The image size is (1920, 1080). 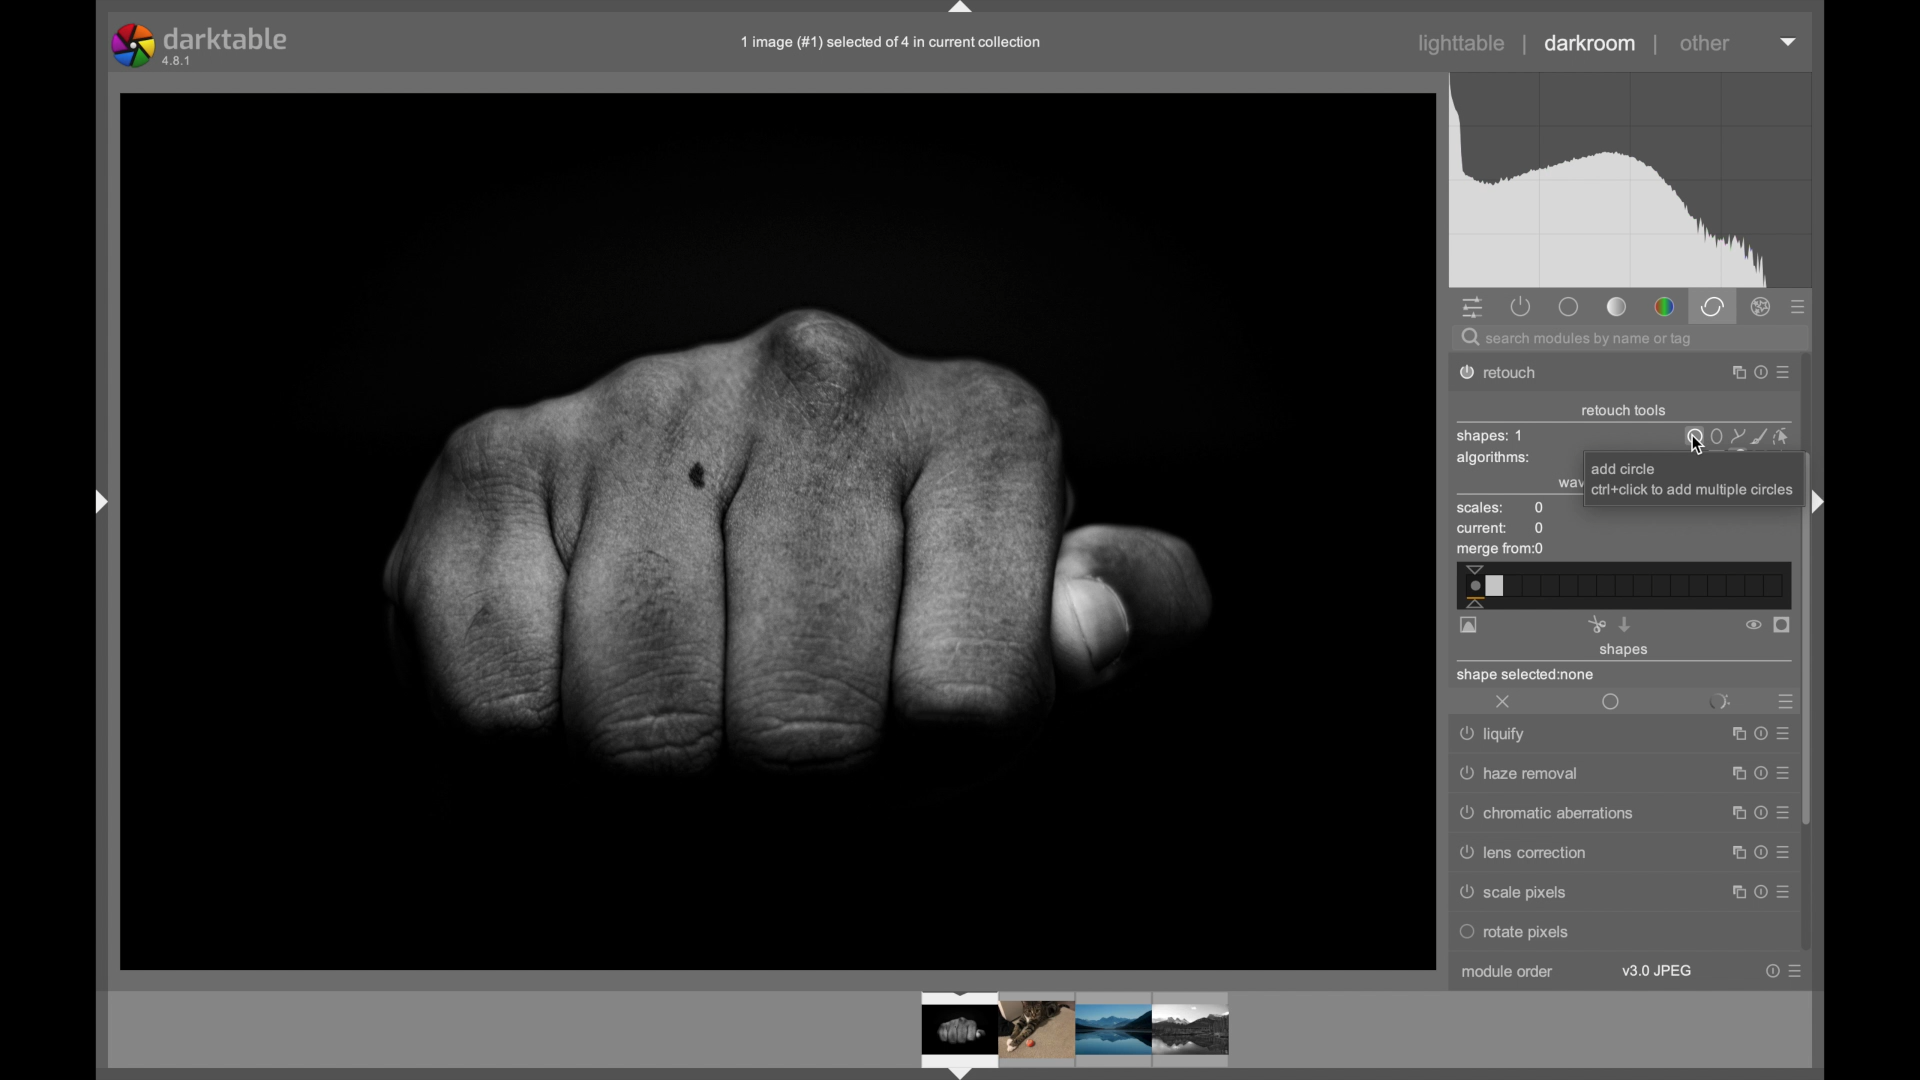 What do you see at coordinates (1733, 891) in the screenshot?
I see `maximize` at bounding box center [1733, 891].